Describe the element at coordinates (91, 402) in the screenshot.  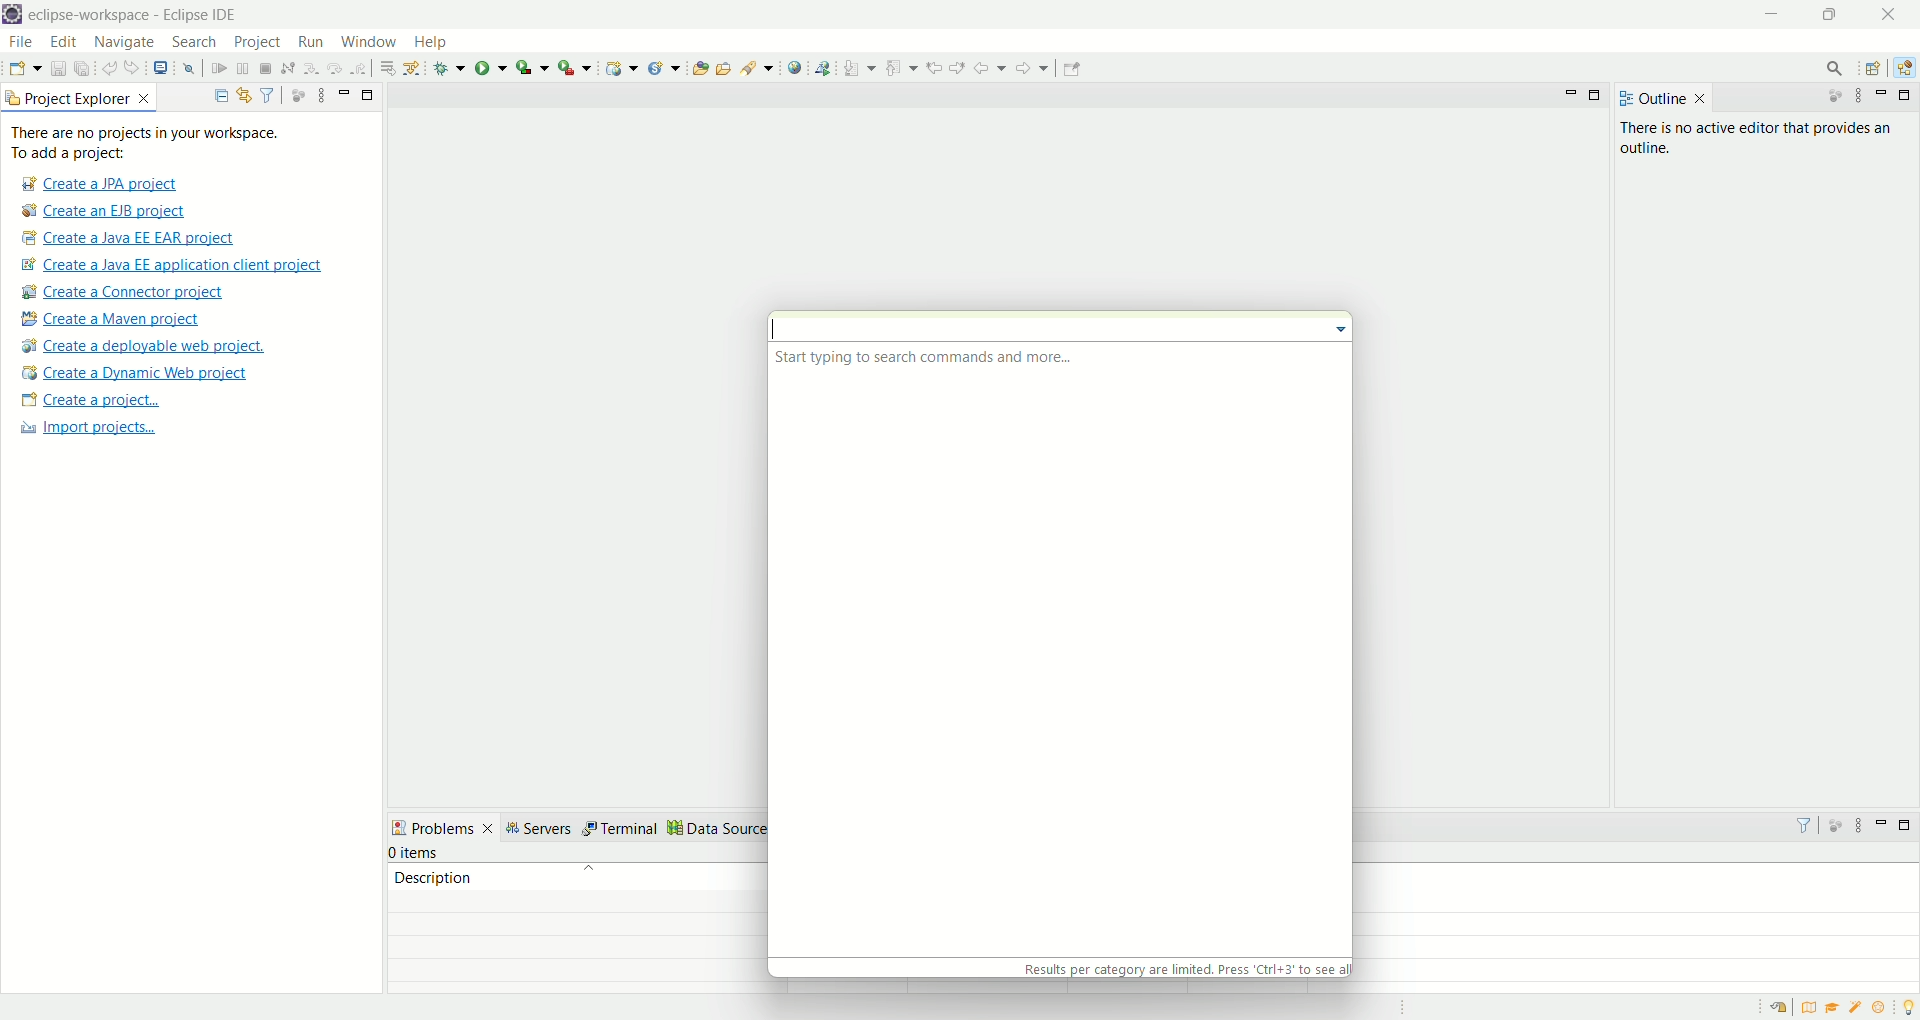
I see `create a project` at that location.